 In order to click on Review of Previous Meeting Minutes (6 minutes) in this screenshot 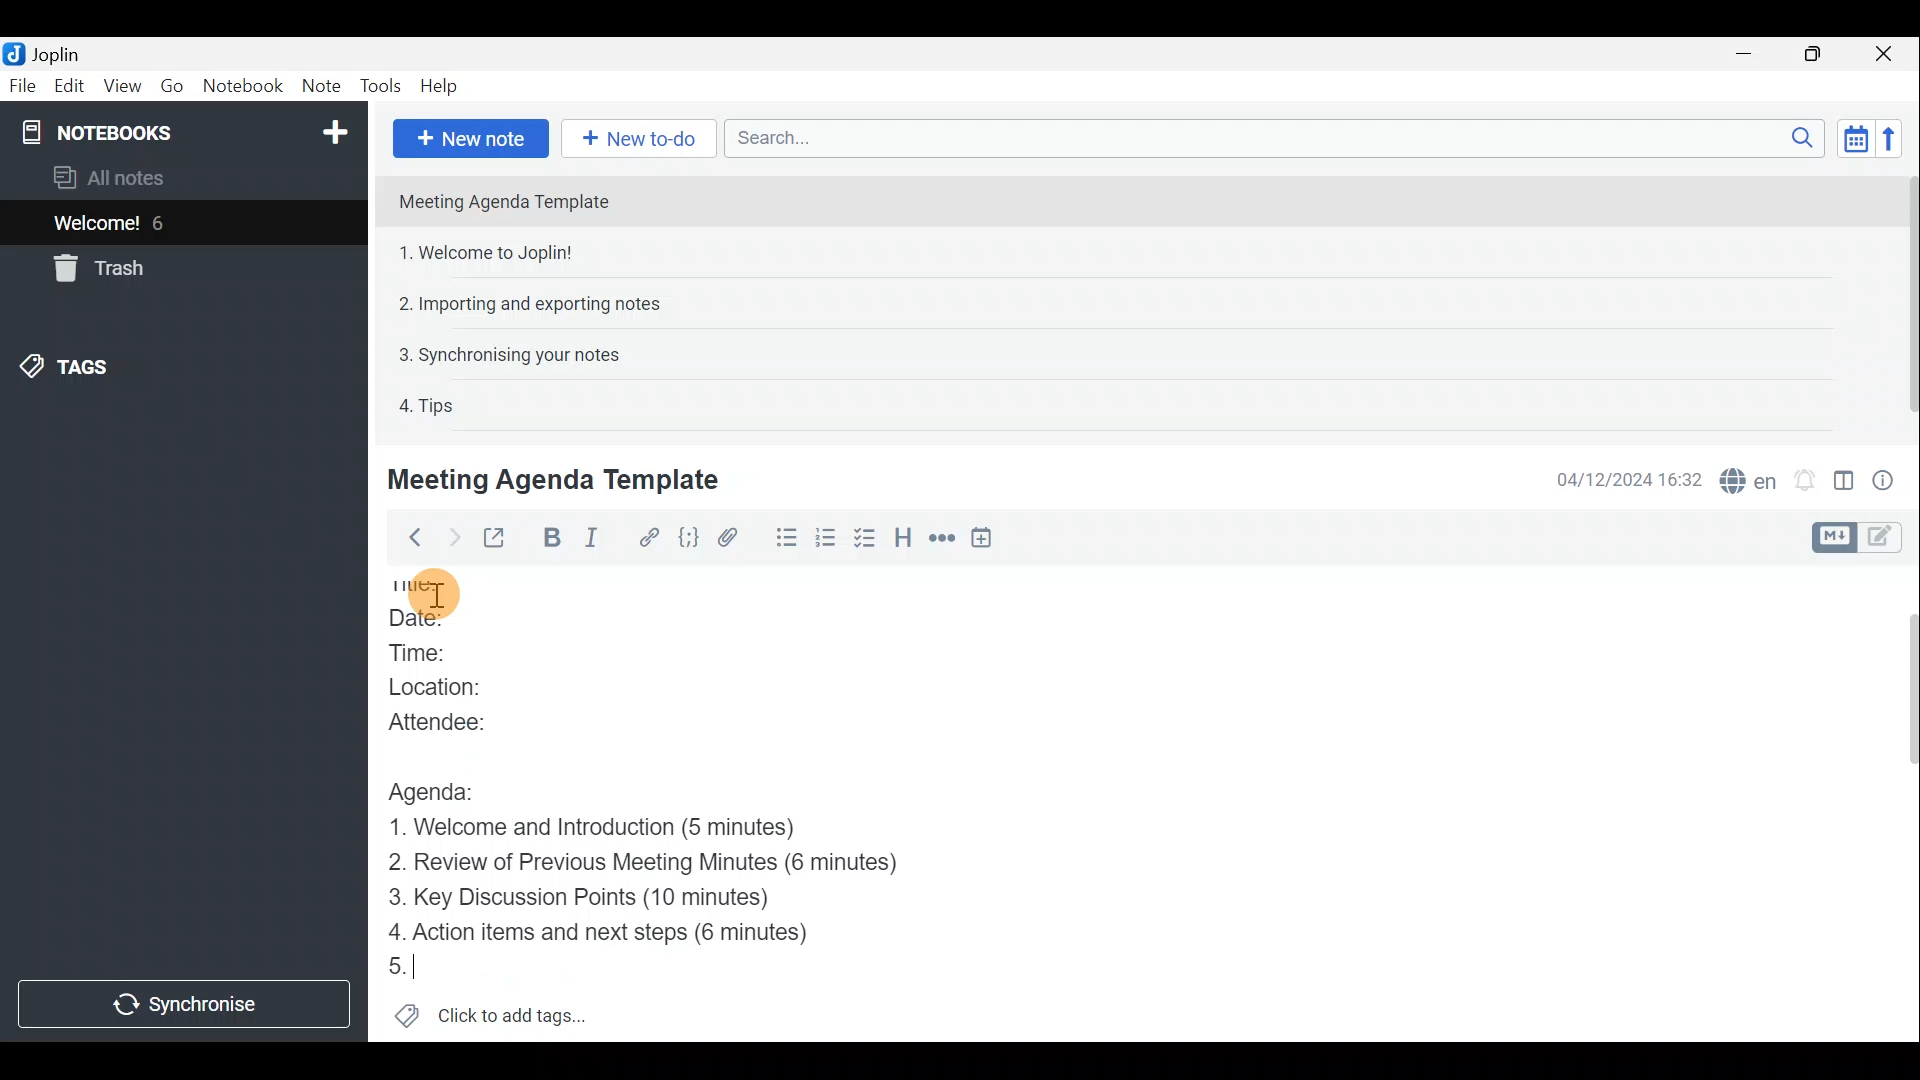, I will do `click(675, 866)`.